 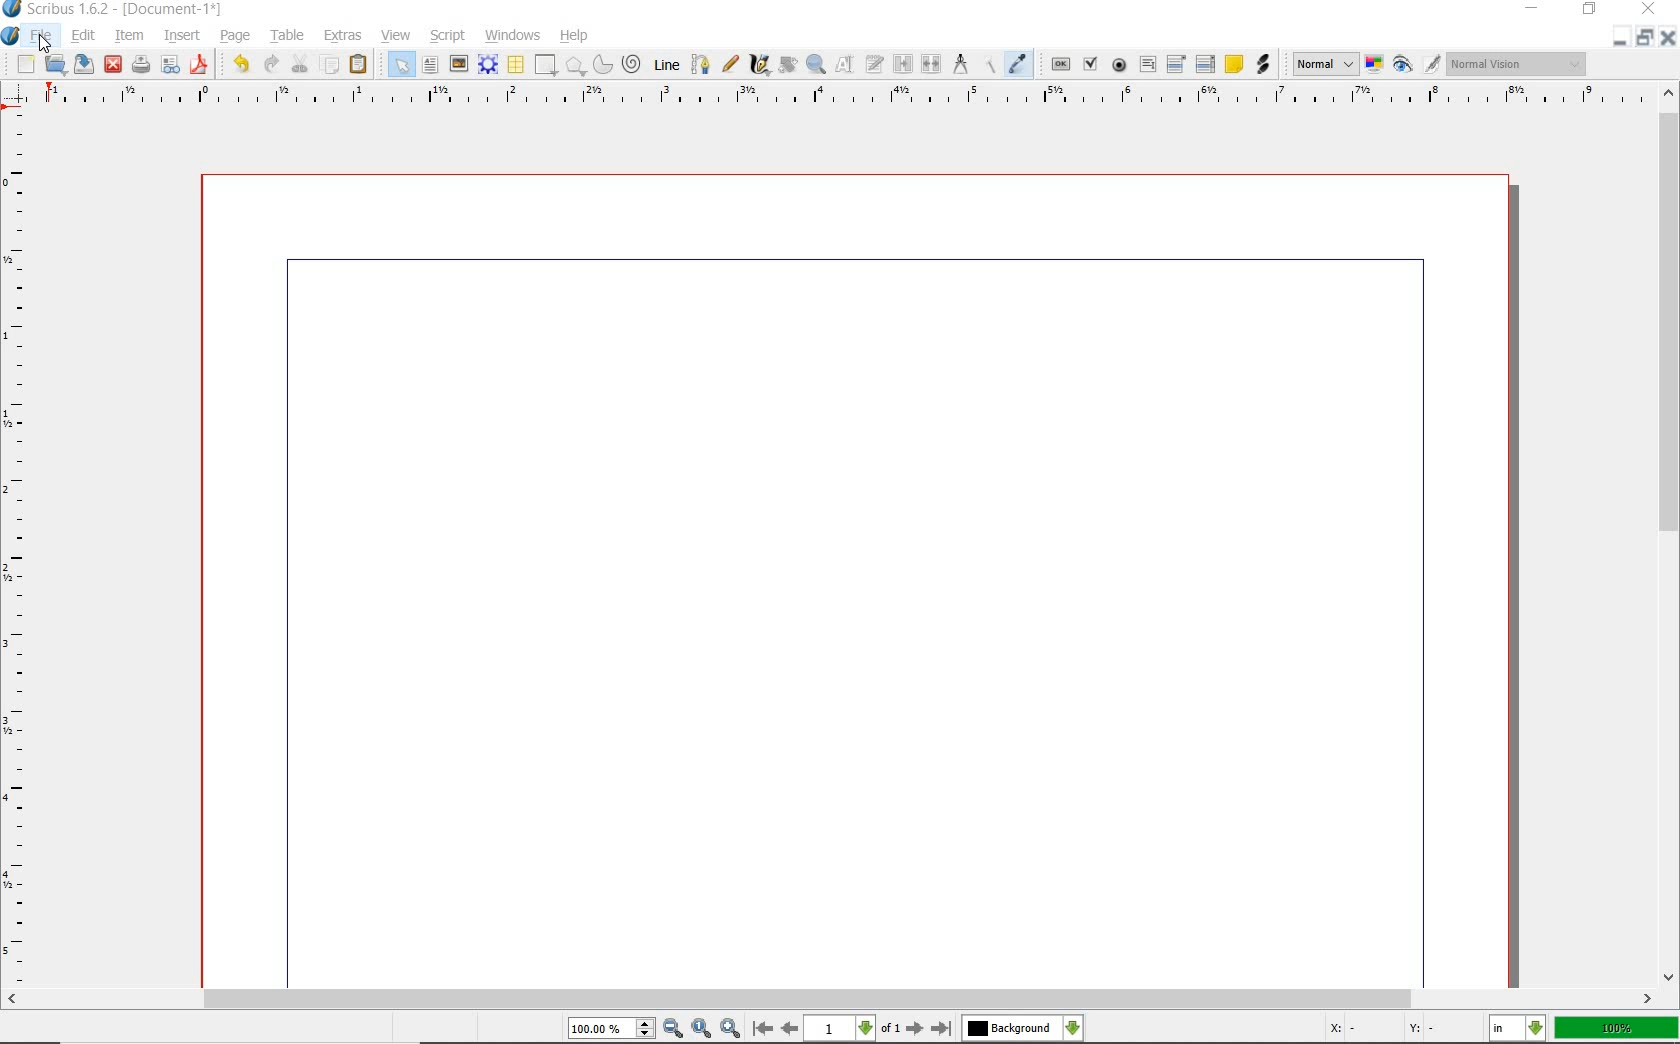 I want to click on zoom in or zoom out, so click(x=816, y=66).